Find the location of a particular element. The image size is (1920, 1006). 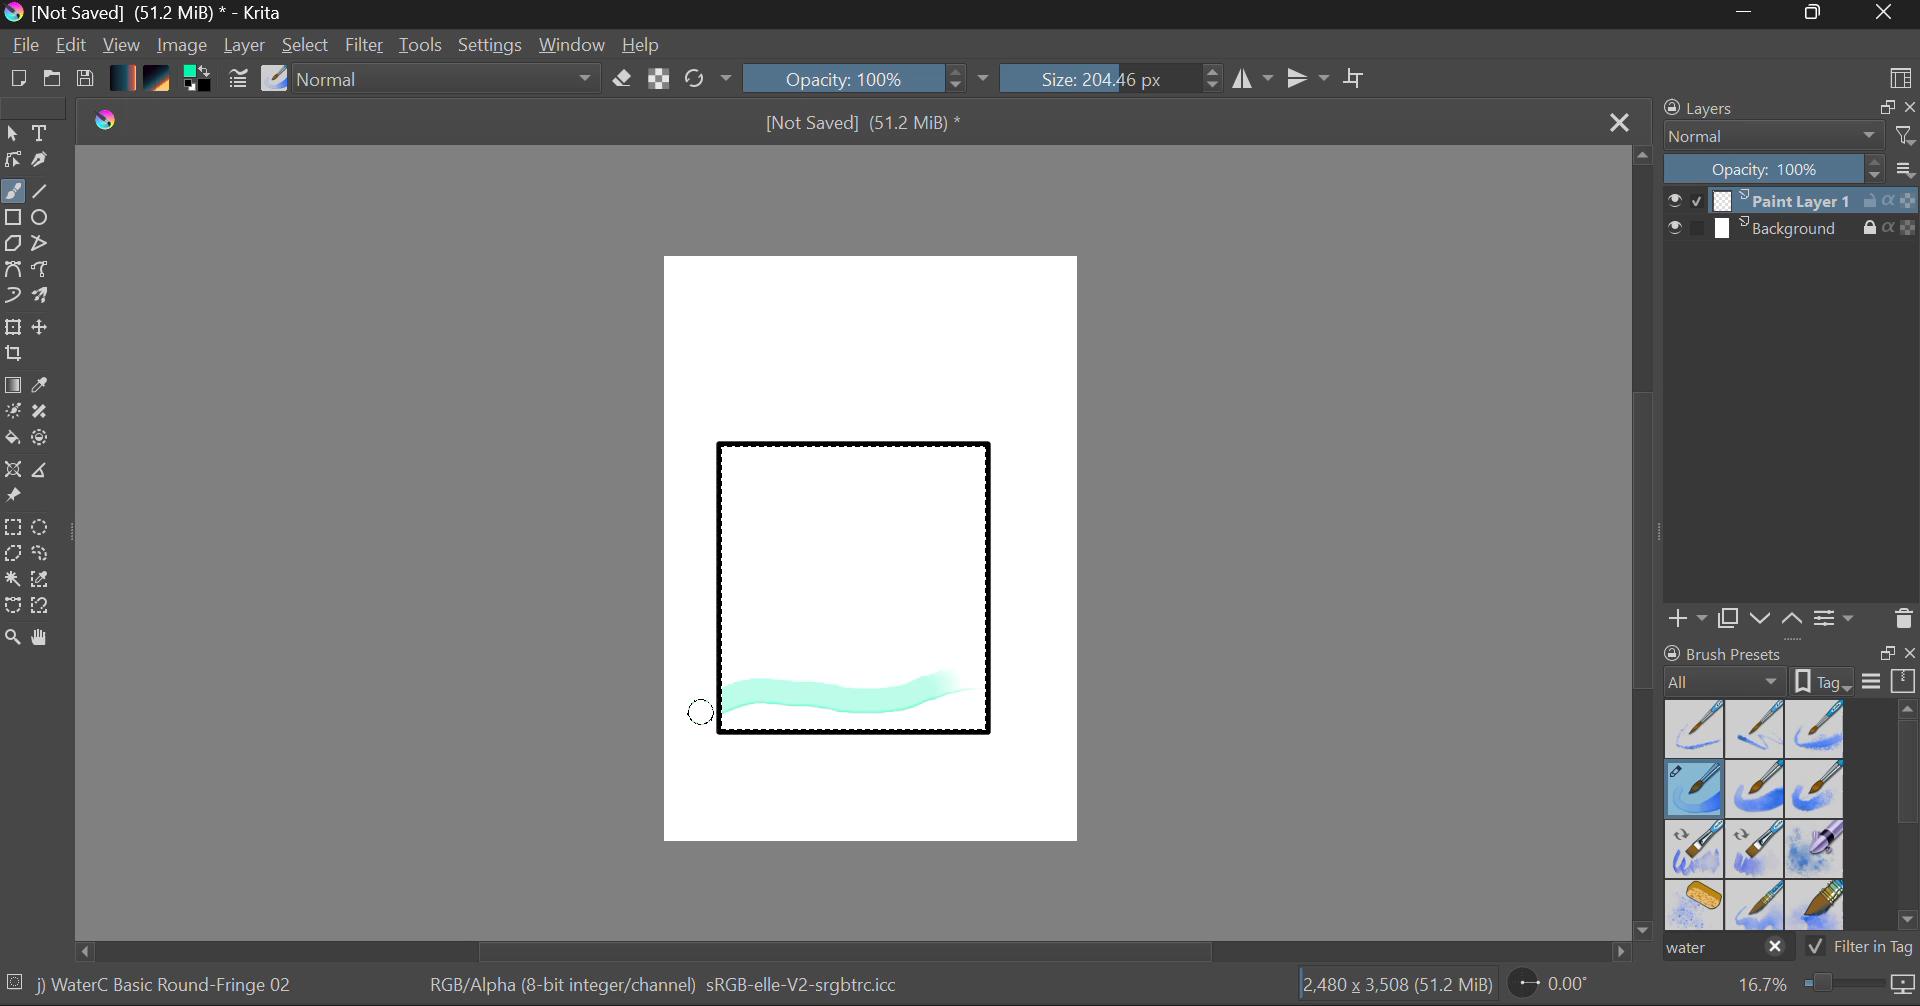

Save is located at coordinates (84, 80).